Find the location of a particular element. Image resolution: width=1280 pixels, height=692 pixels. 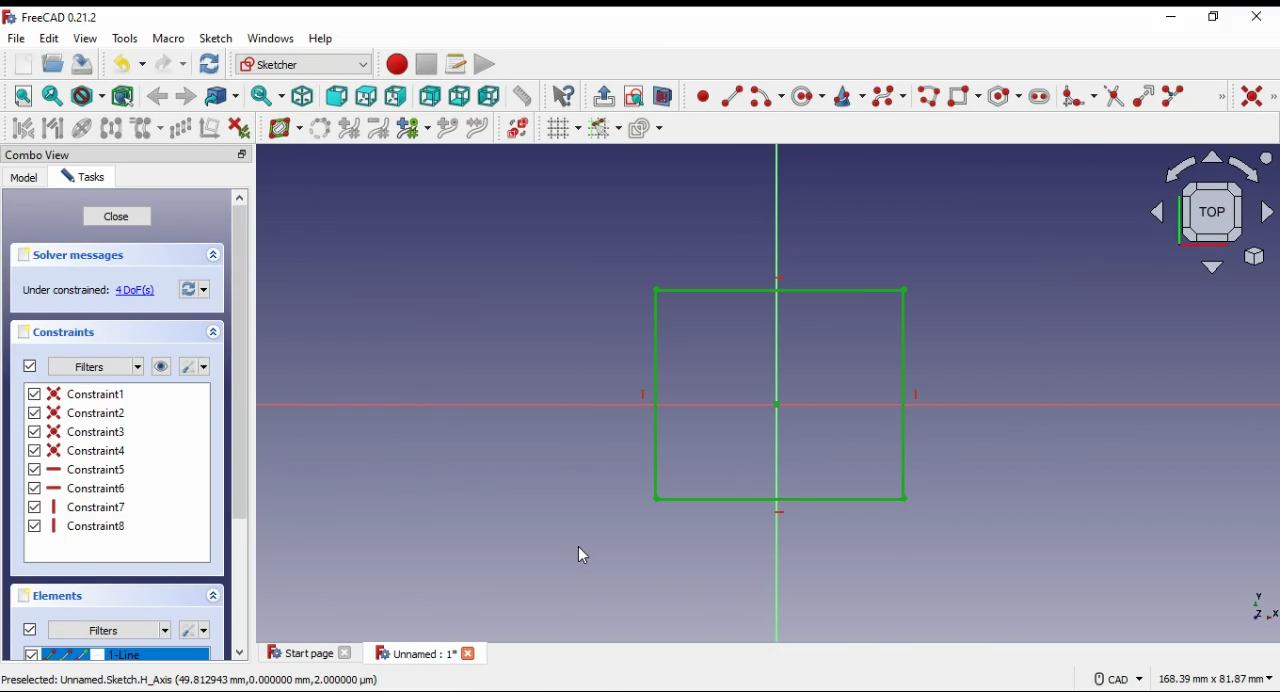

on/off constraint 1 is located at coordinates (90, 393).